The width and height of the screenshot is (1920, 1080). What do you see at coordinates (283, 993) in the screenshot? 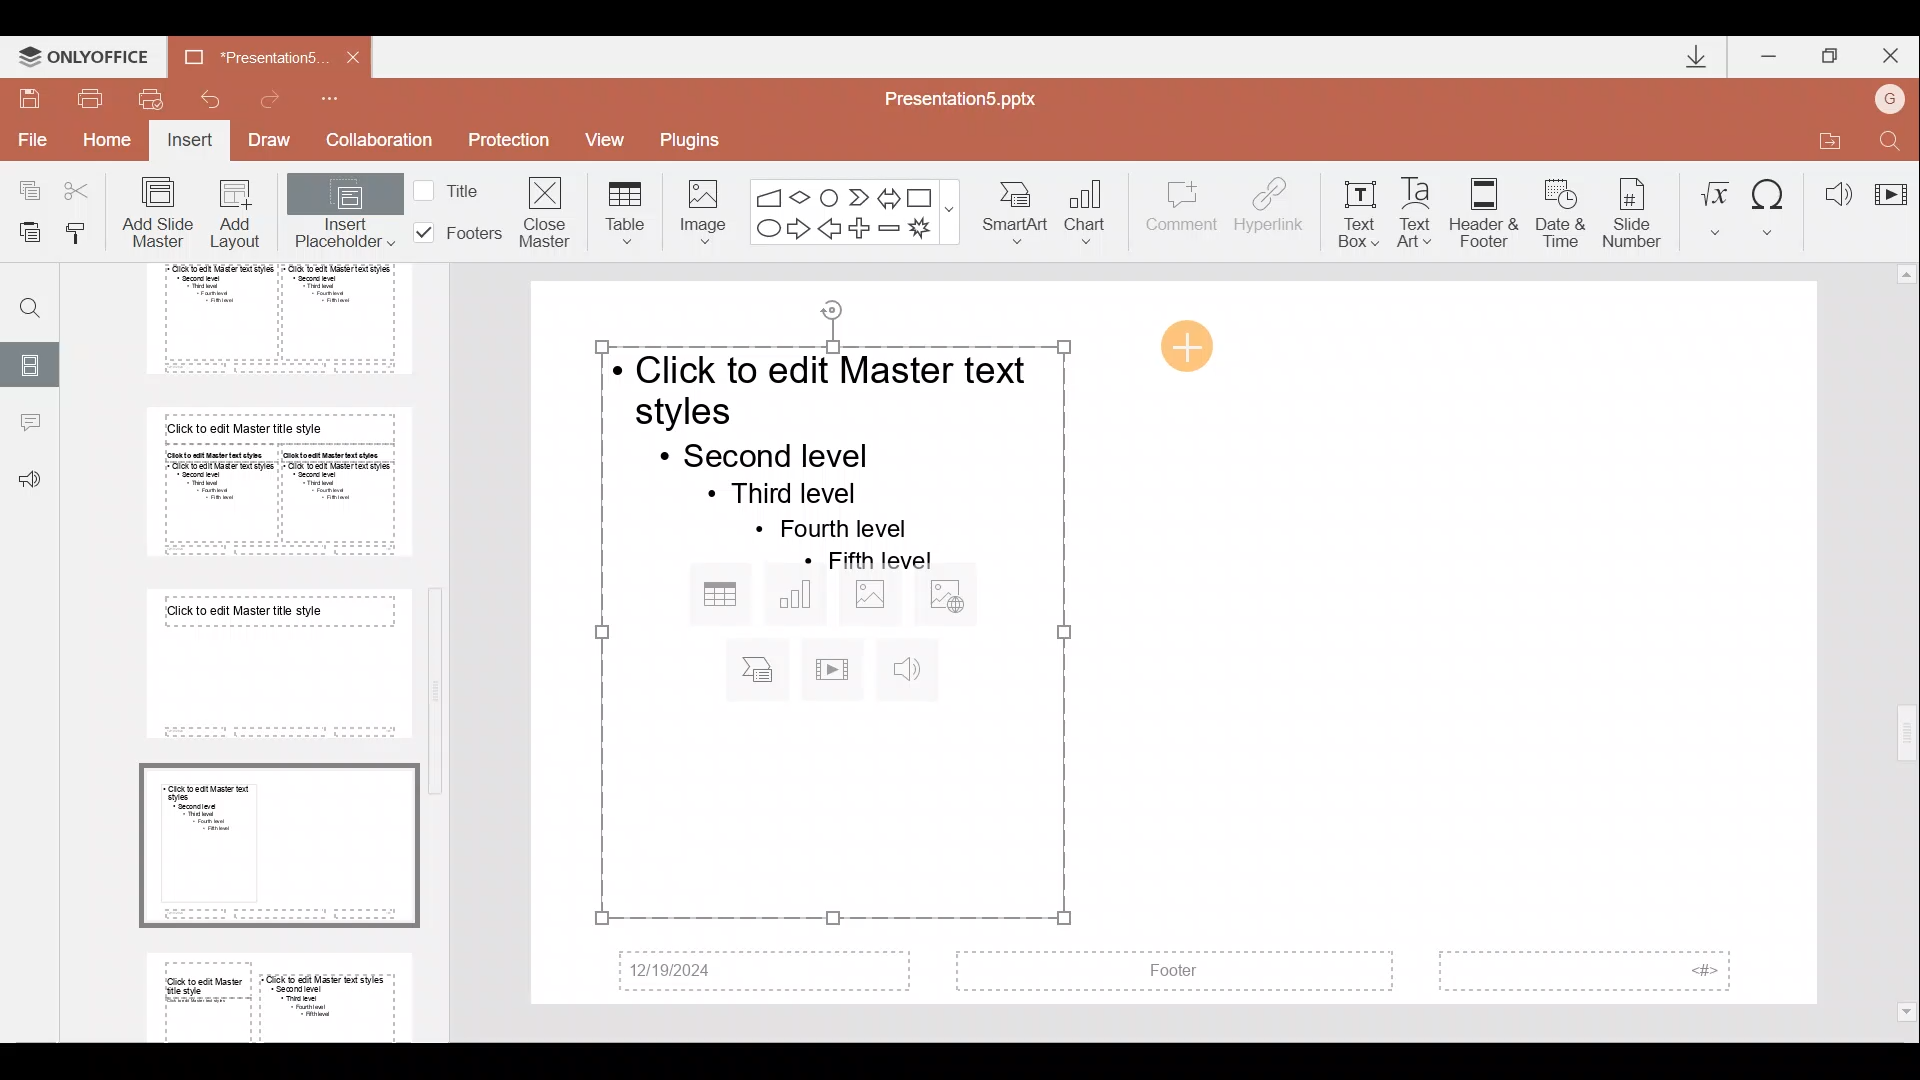
I see `Slide 9` at bounding box center [283, 993].